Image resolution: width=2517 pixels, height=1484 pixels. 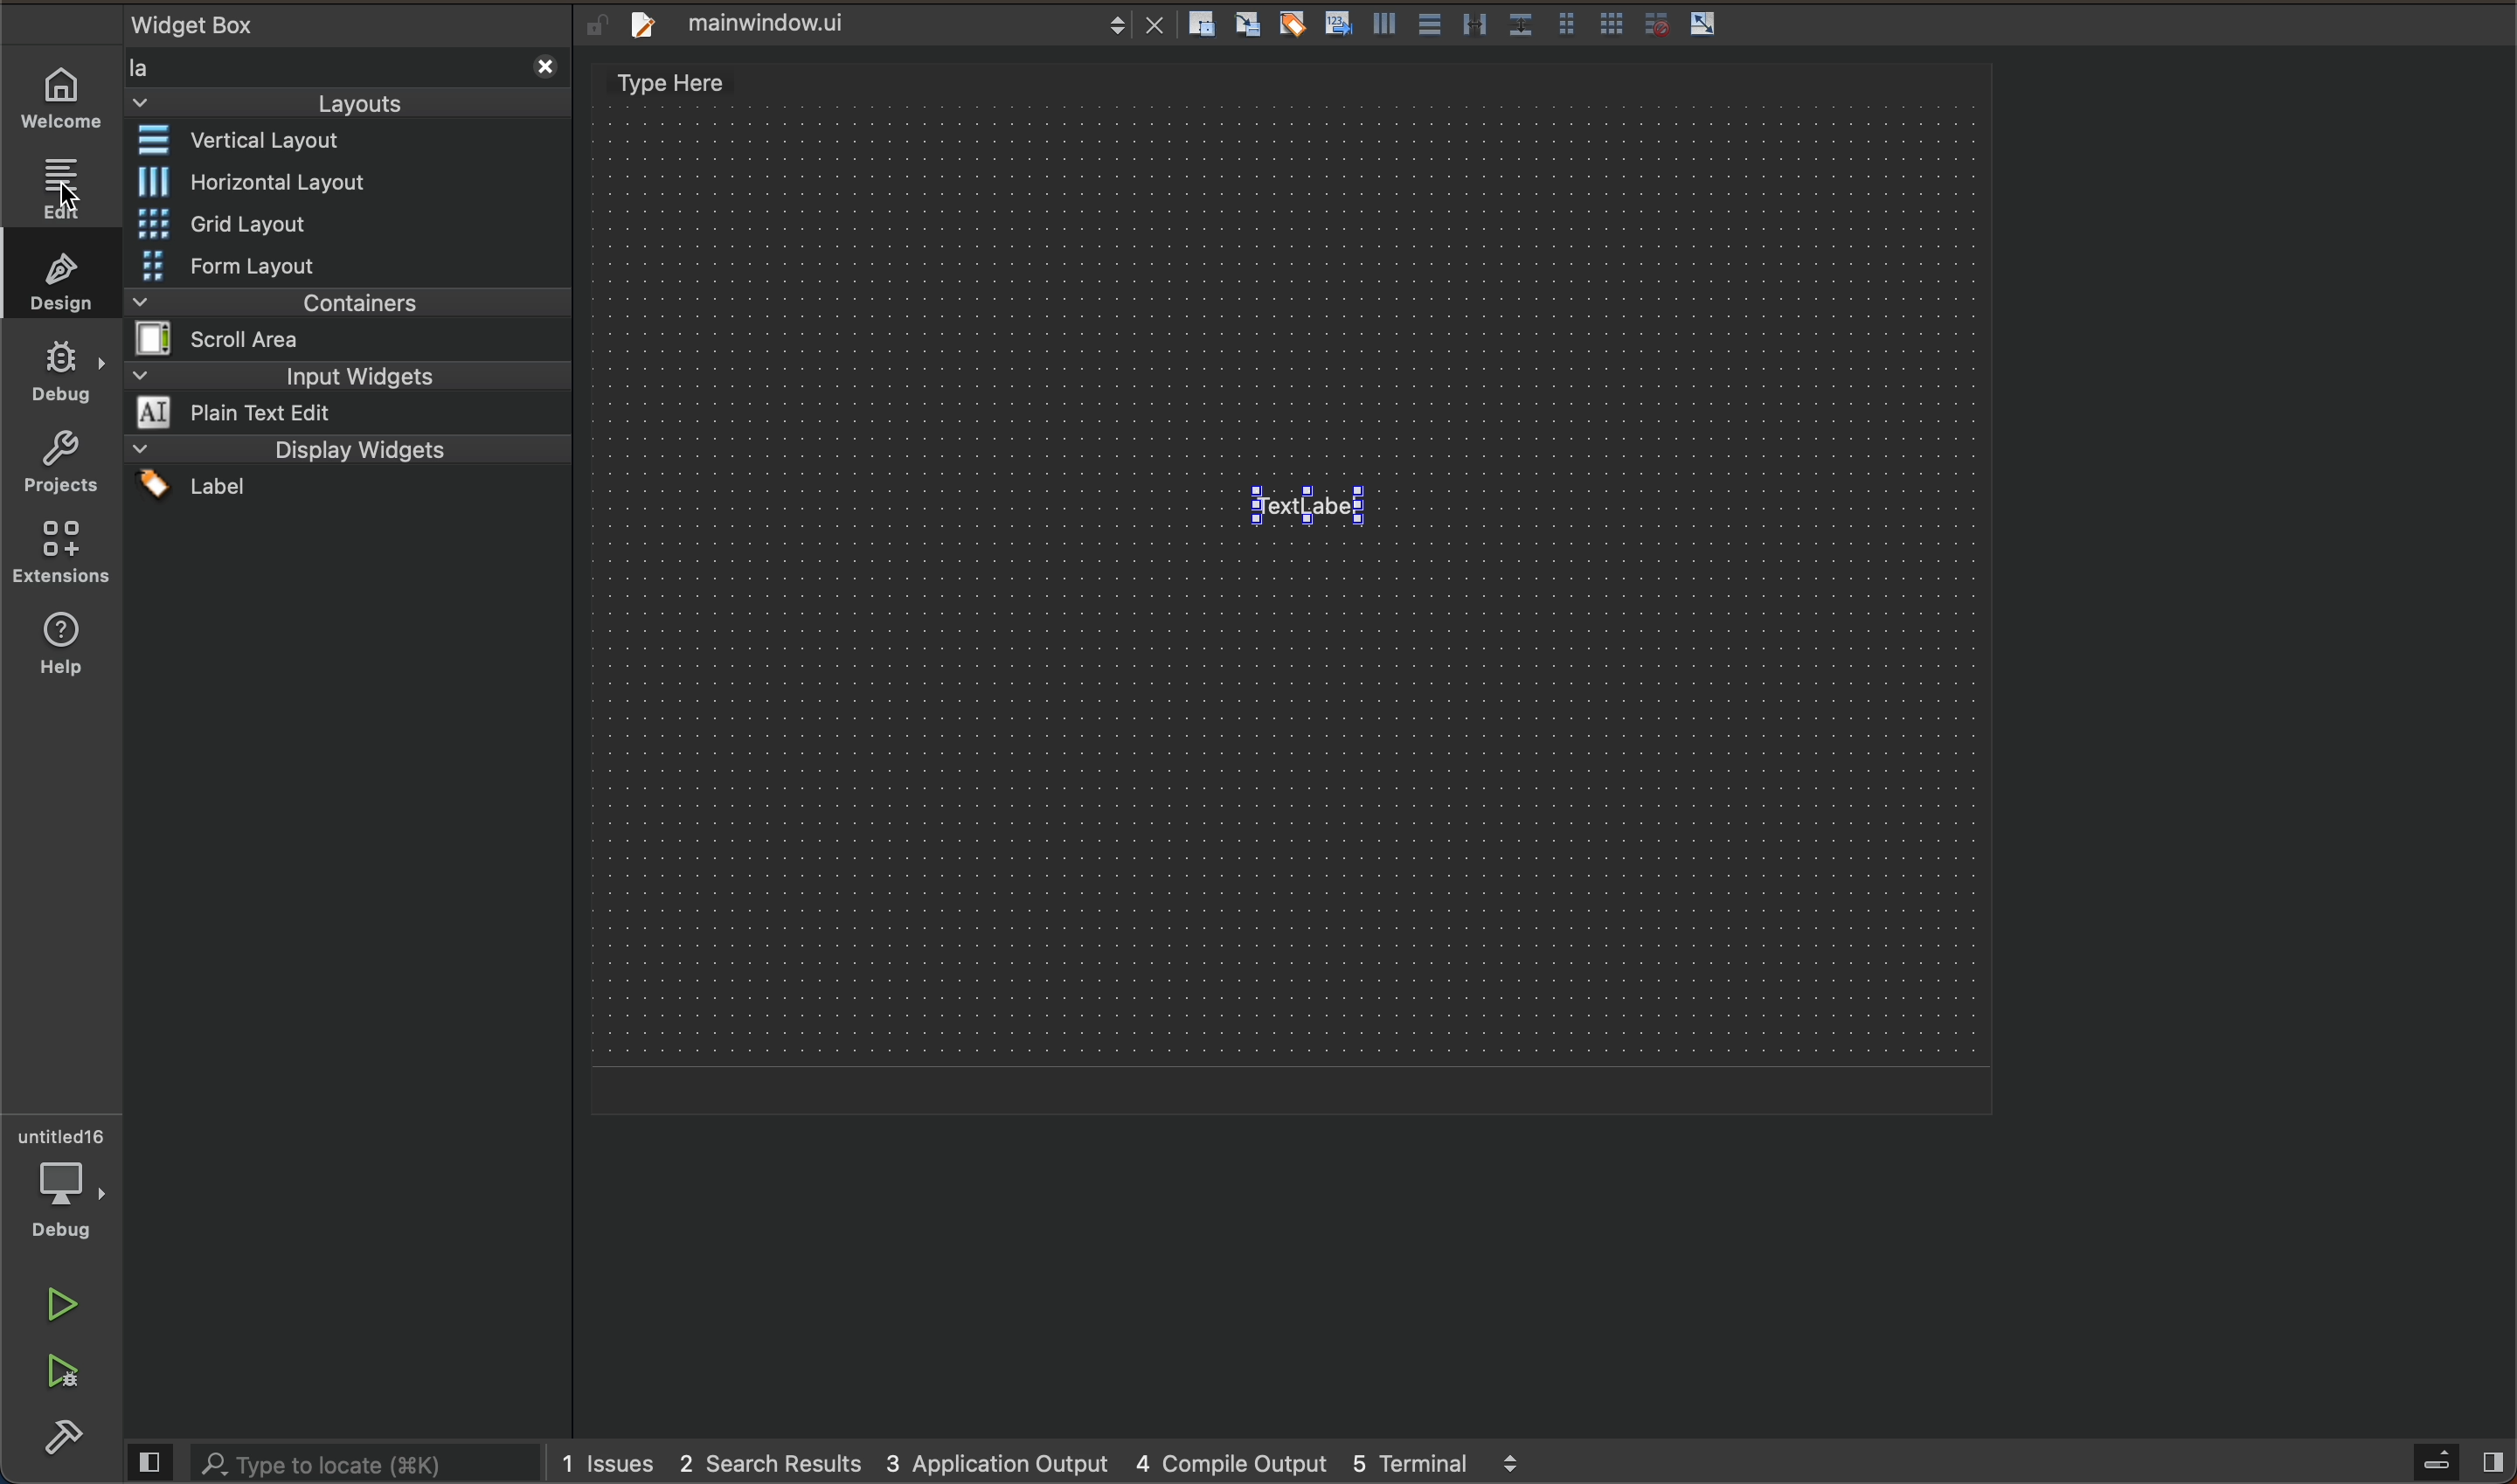 What do you see at coordinates (231, 337) in the screenshot?
I see `Scroll Area` at bounding box center [231, 337].